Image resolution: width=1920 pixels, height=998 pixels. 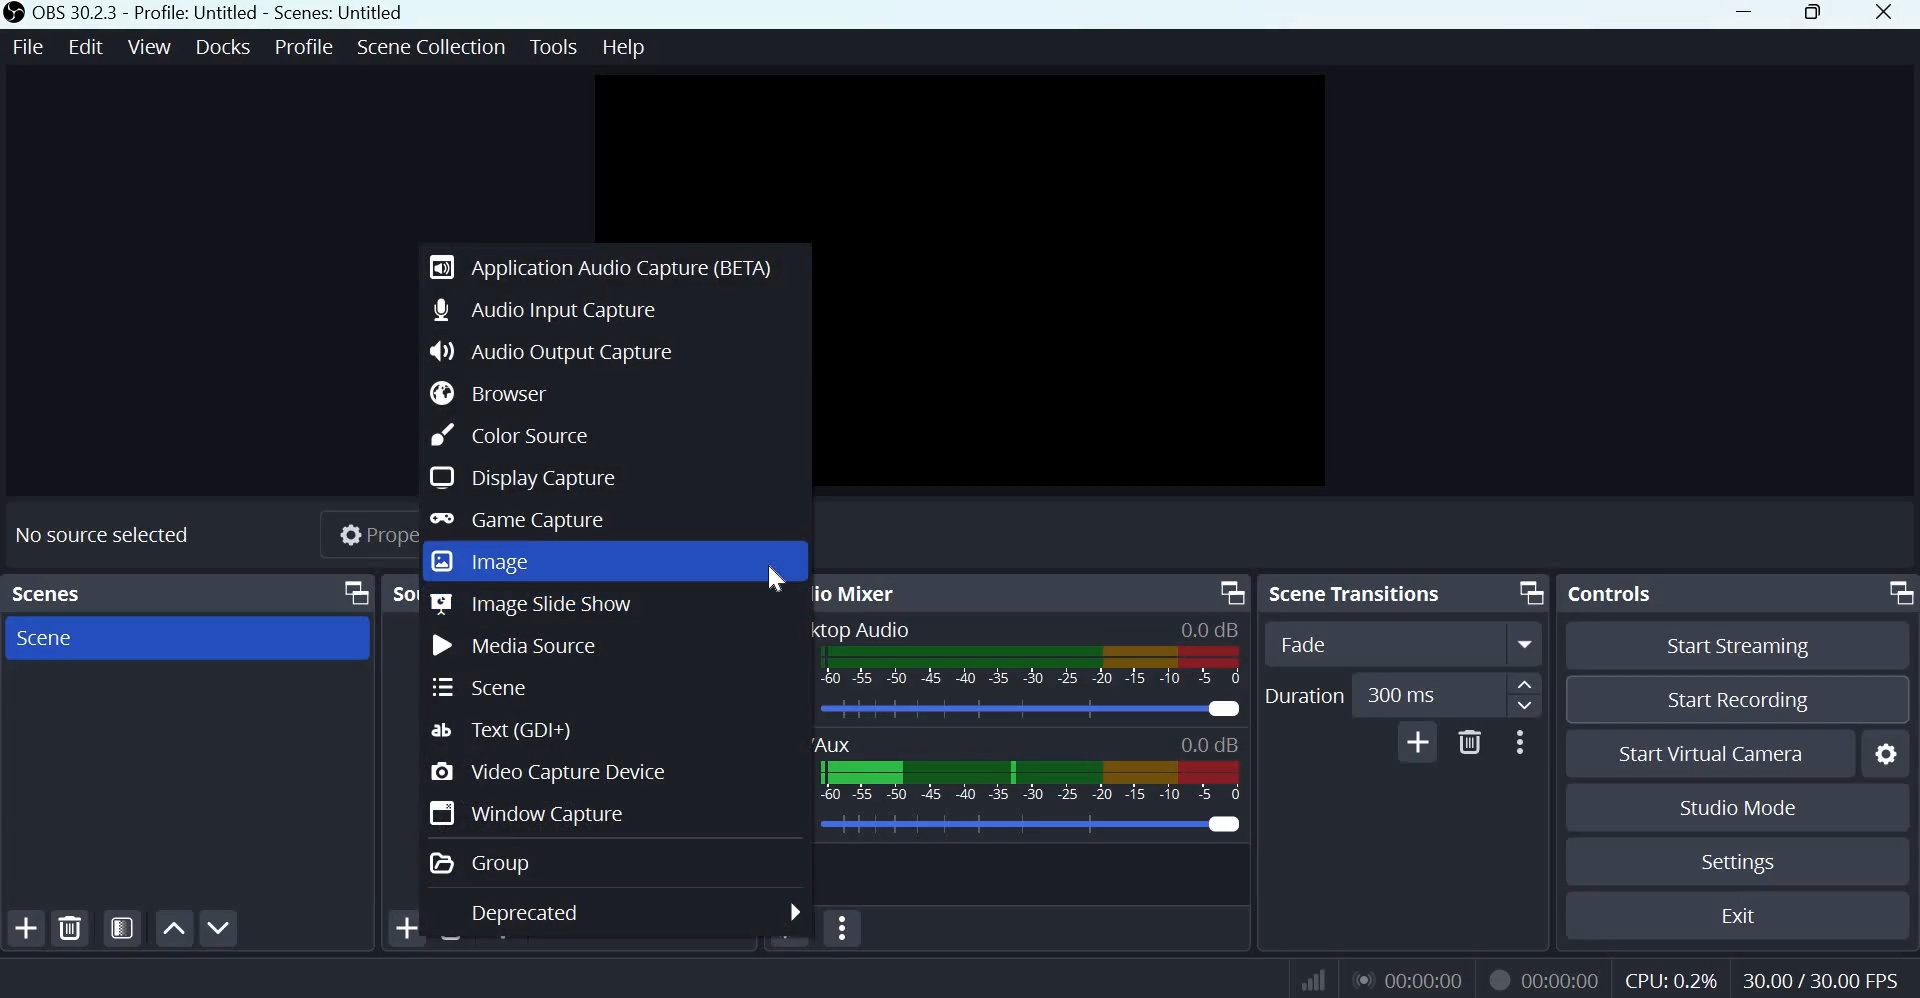 What do you see at coordinates (150, 45) in the screenshot?
I see `view` at bounding box center [150, 45].